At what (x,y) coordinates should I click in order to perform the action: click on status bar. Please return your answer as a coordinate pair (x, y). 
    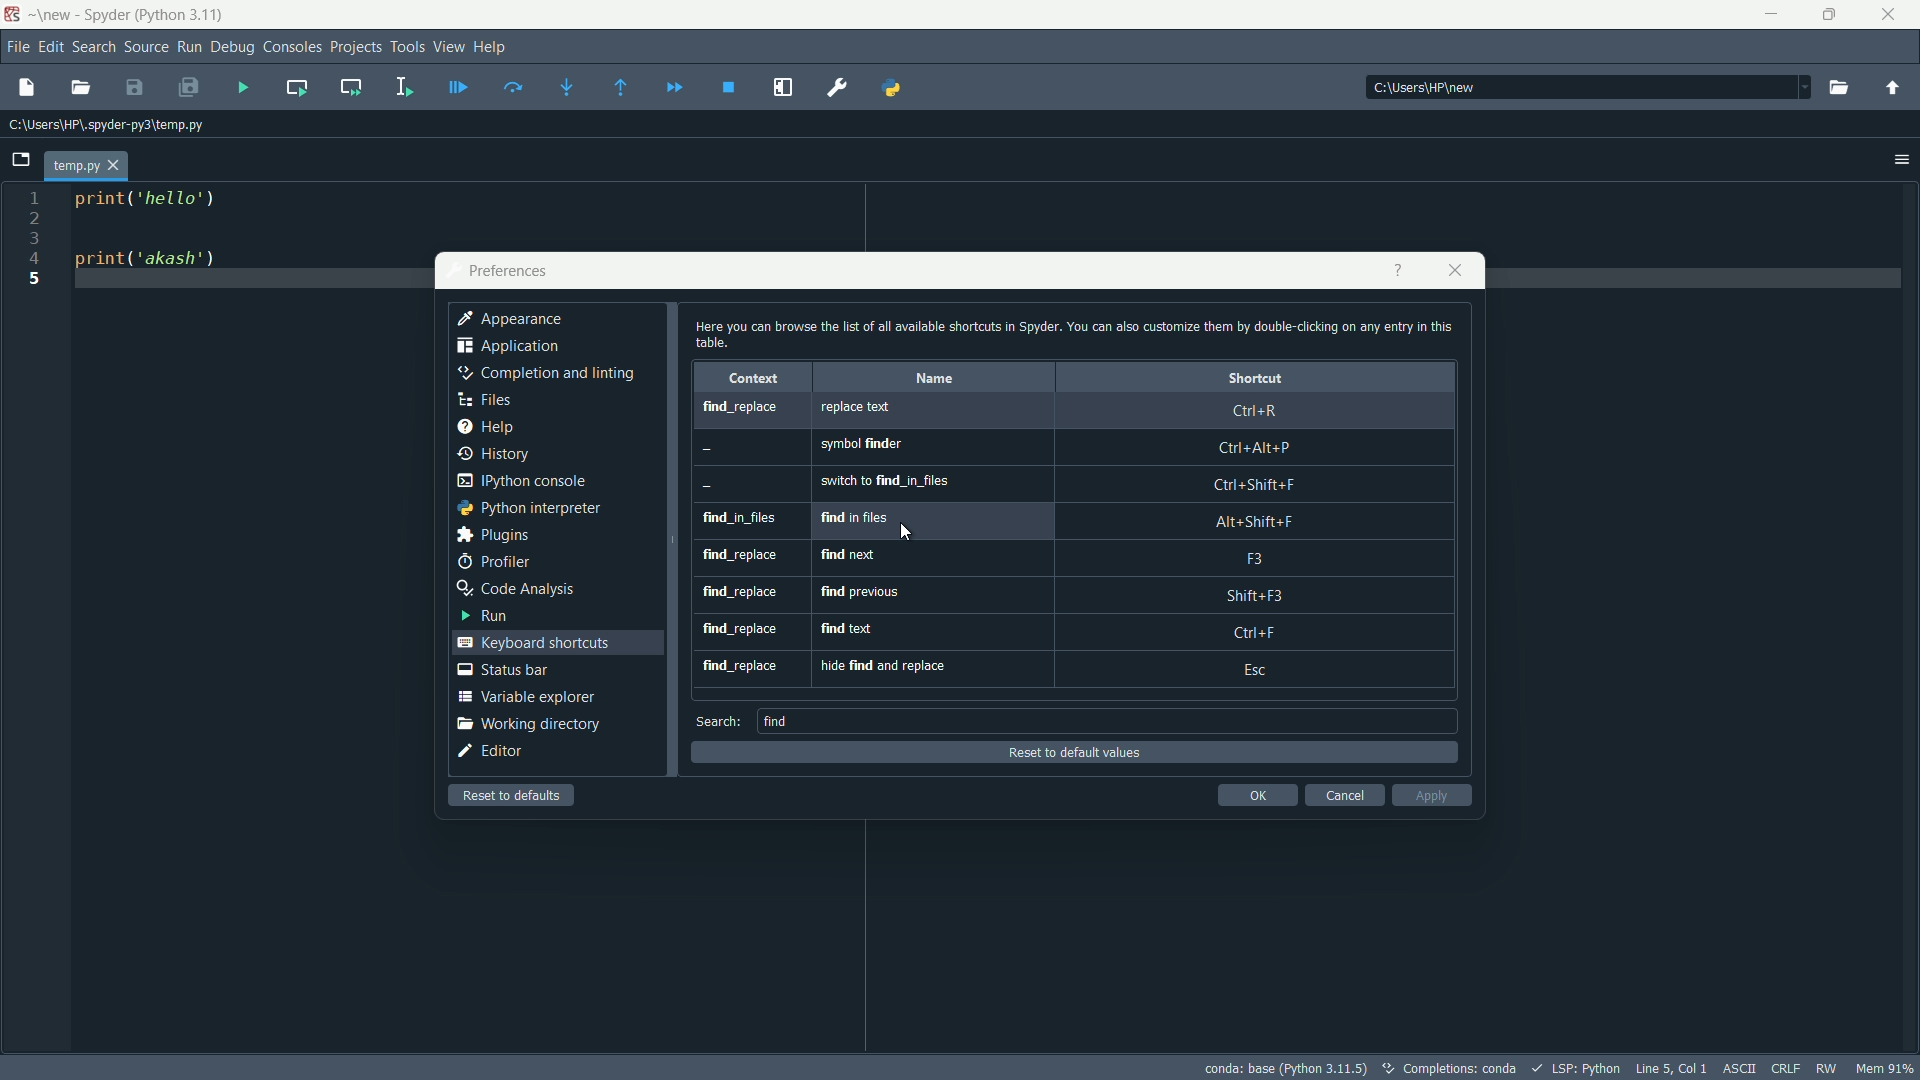
    Looking at the image, I should click on (509, 671).